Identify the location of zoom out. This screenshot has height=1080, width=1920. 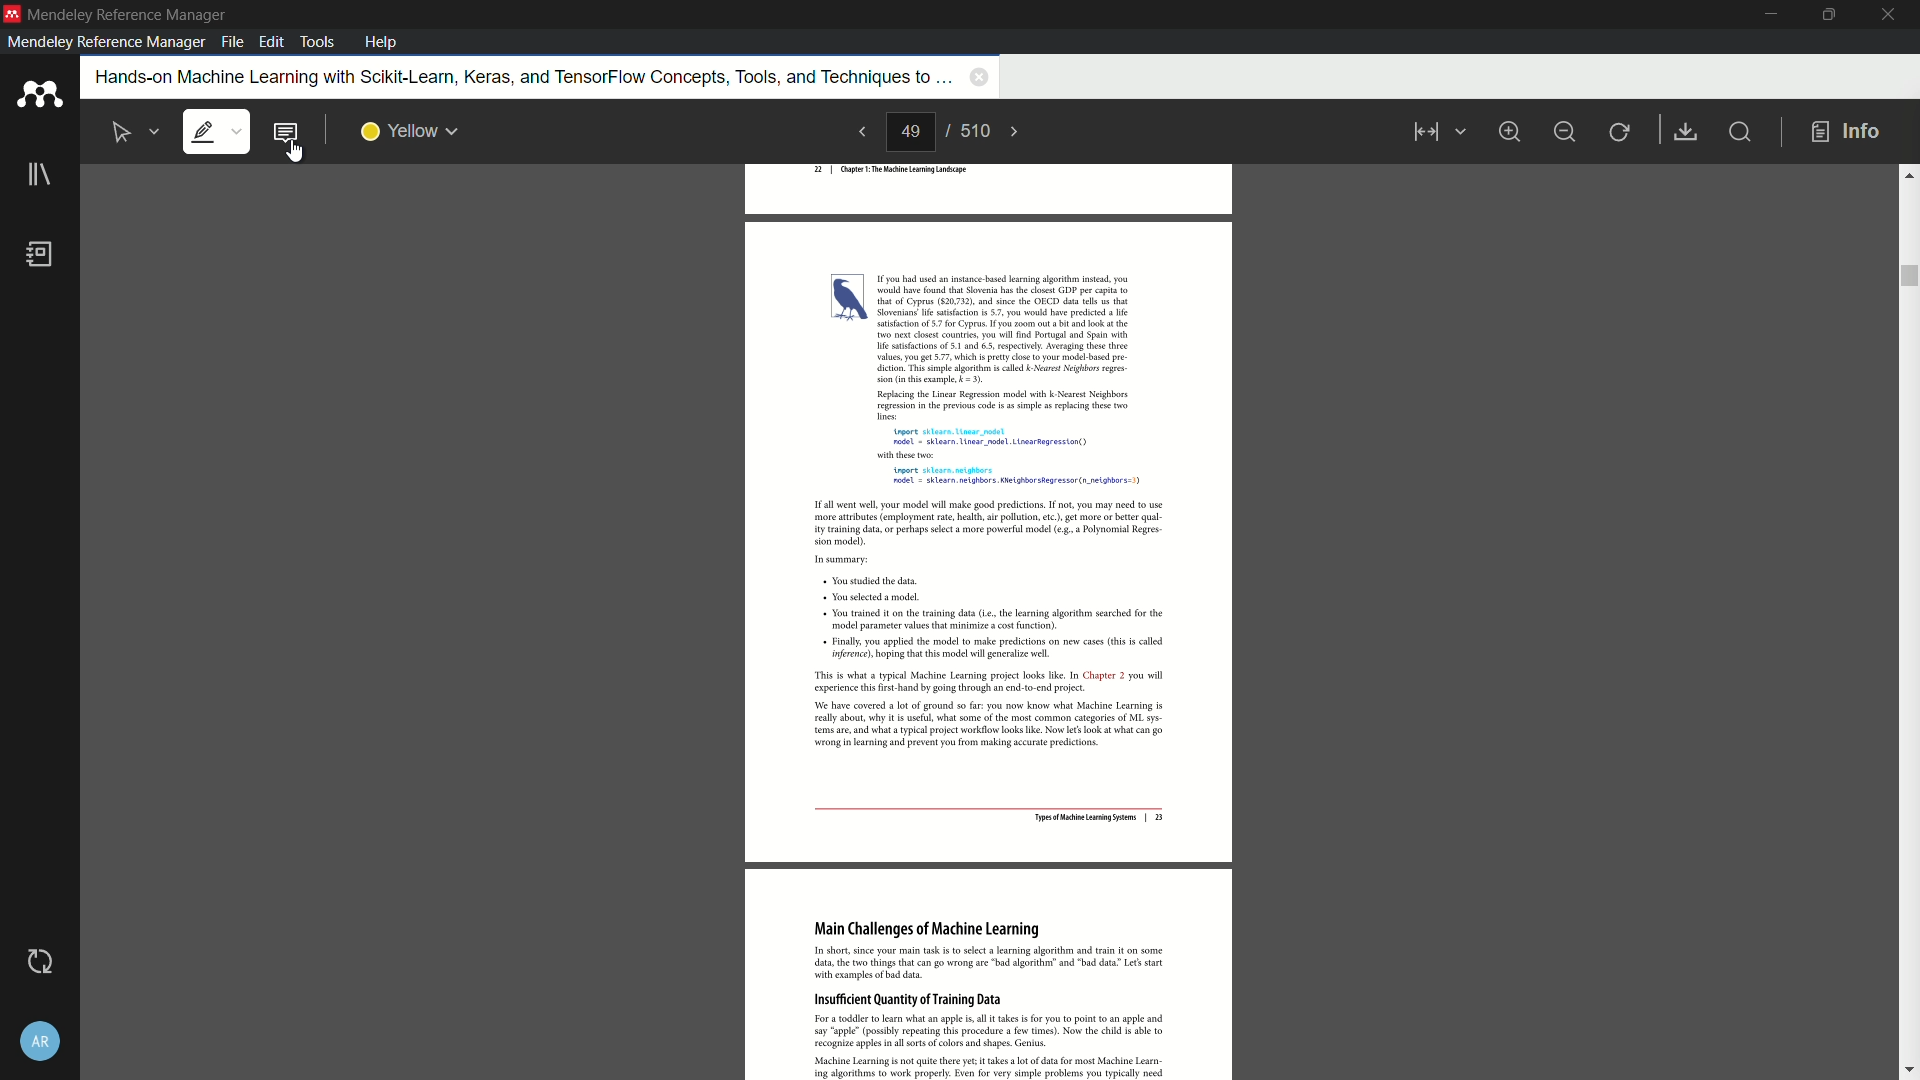
(1565, 130).